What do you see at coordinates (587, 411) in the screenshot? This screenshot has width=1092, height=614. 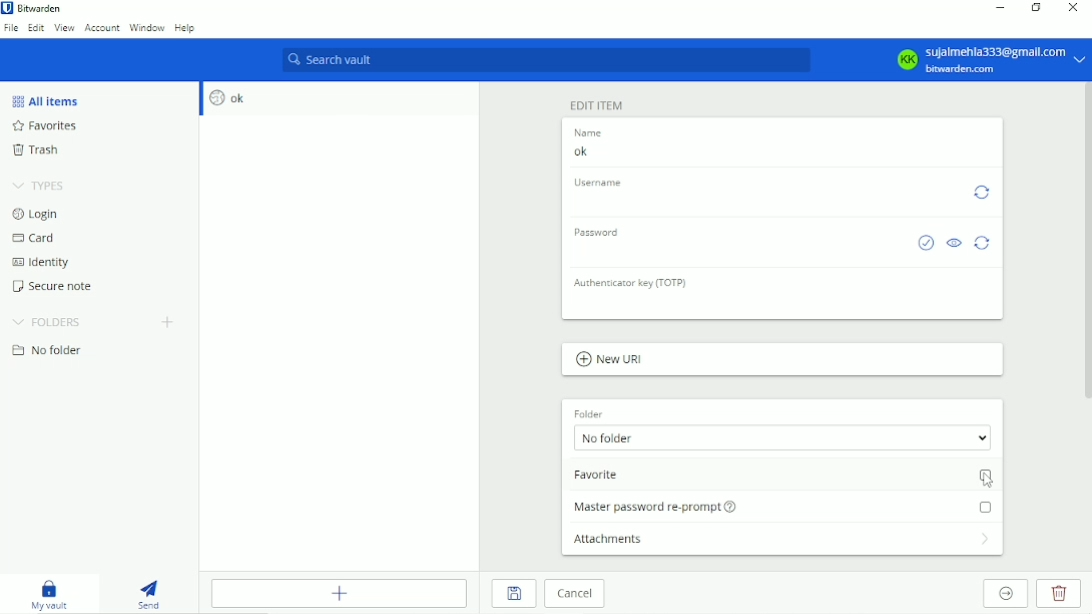 I see `Folder` at bounding box center [587, 411].